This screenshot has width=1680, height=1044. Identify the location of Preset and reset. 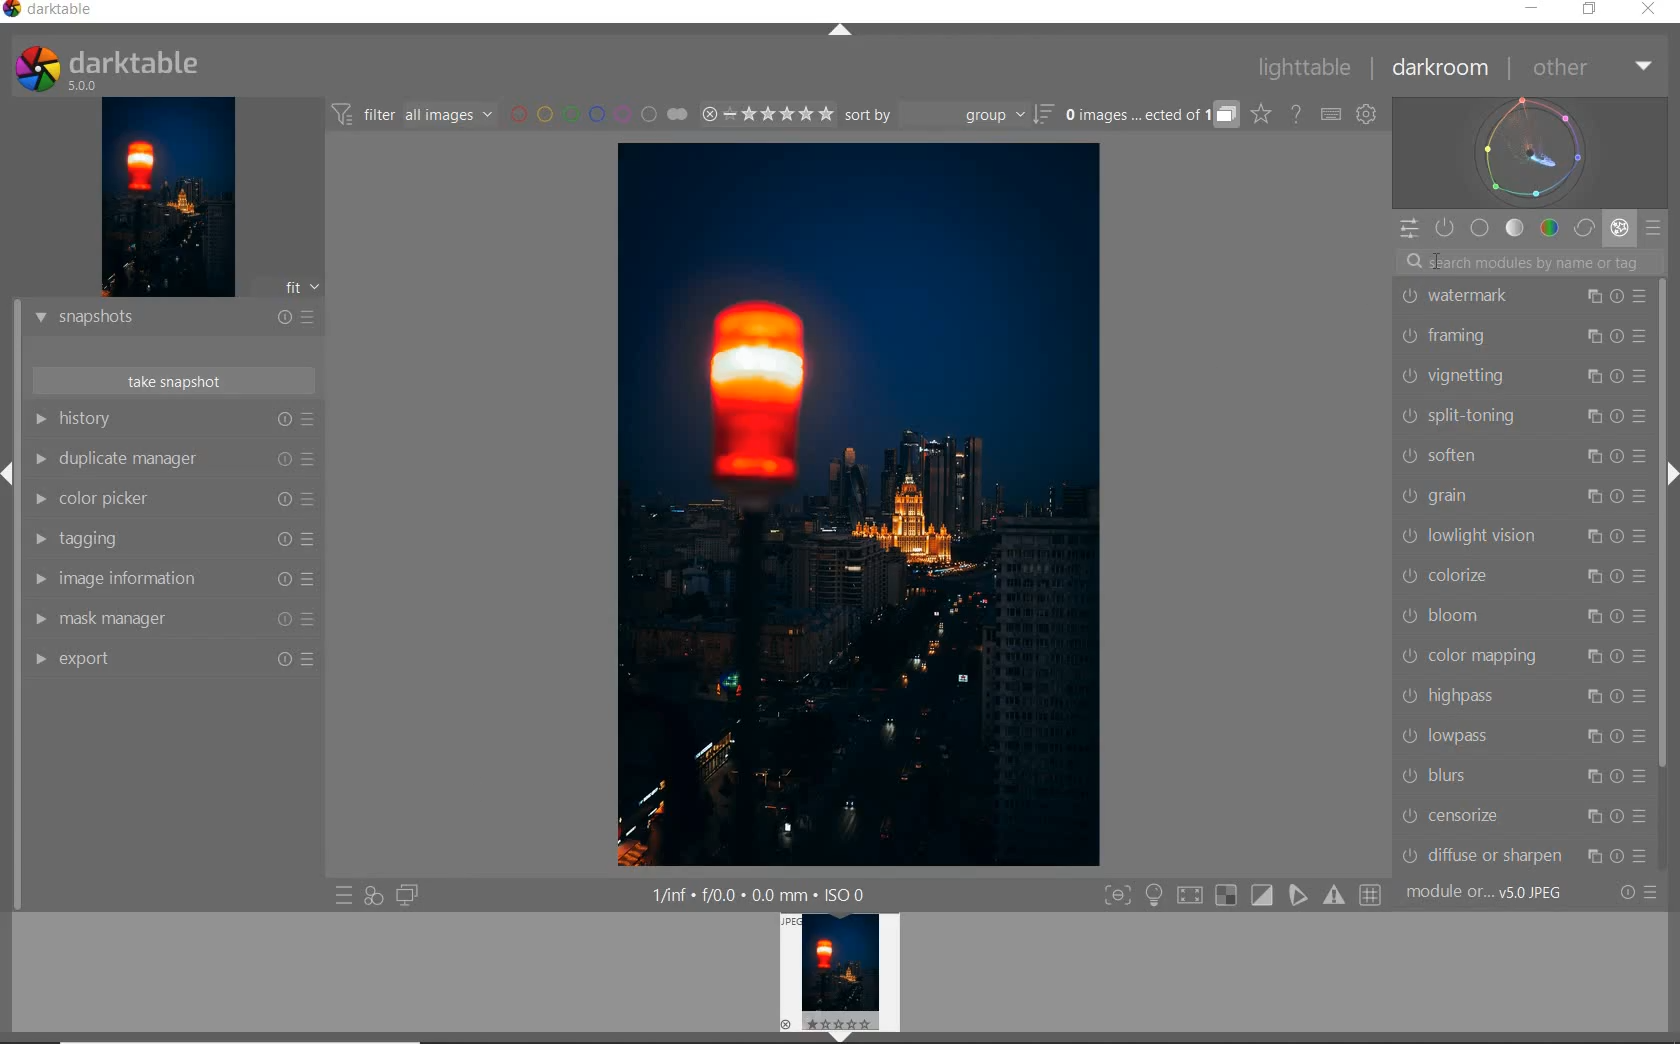
(1641, 537).